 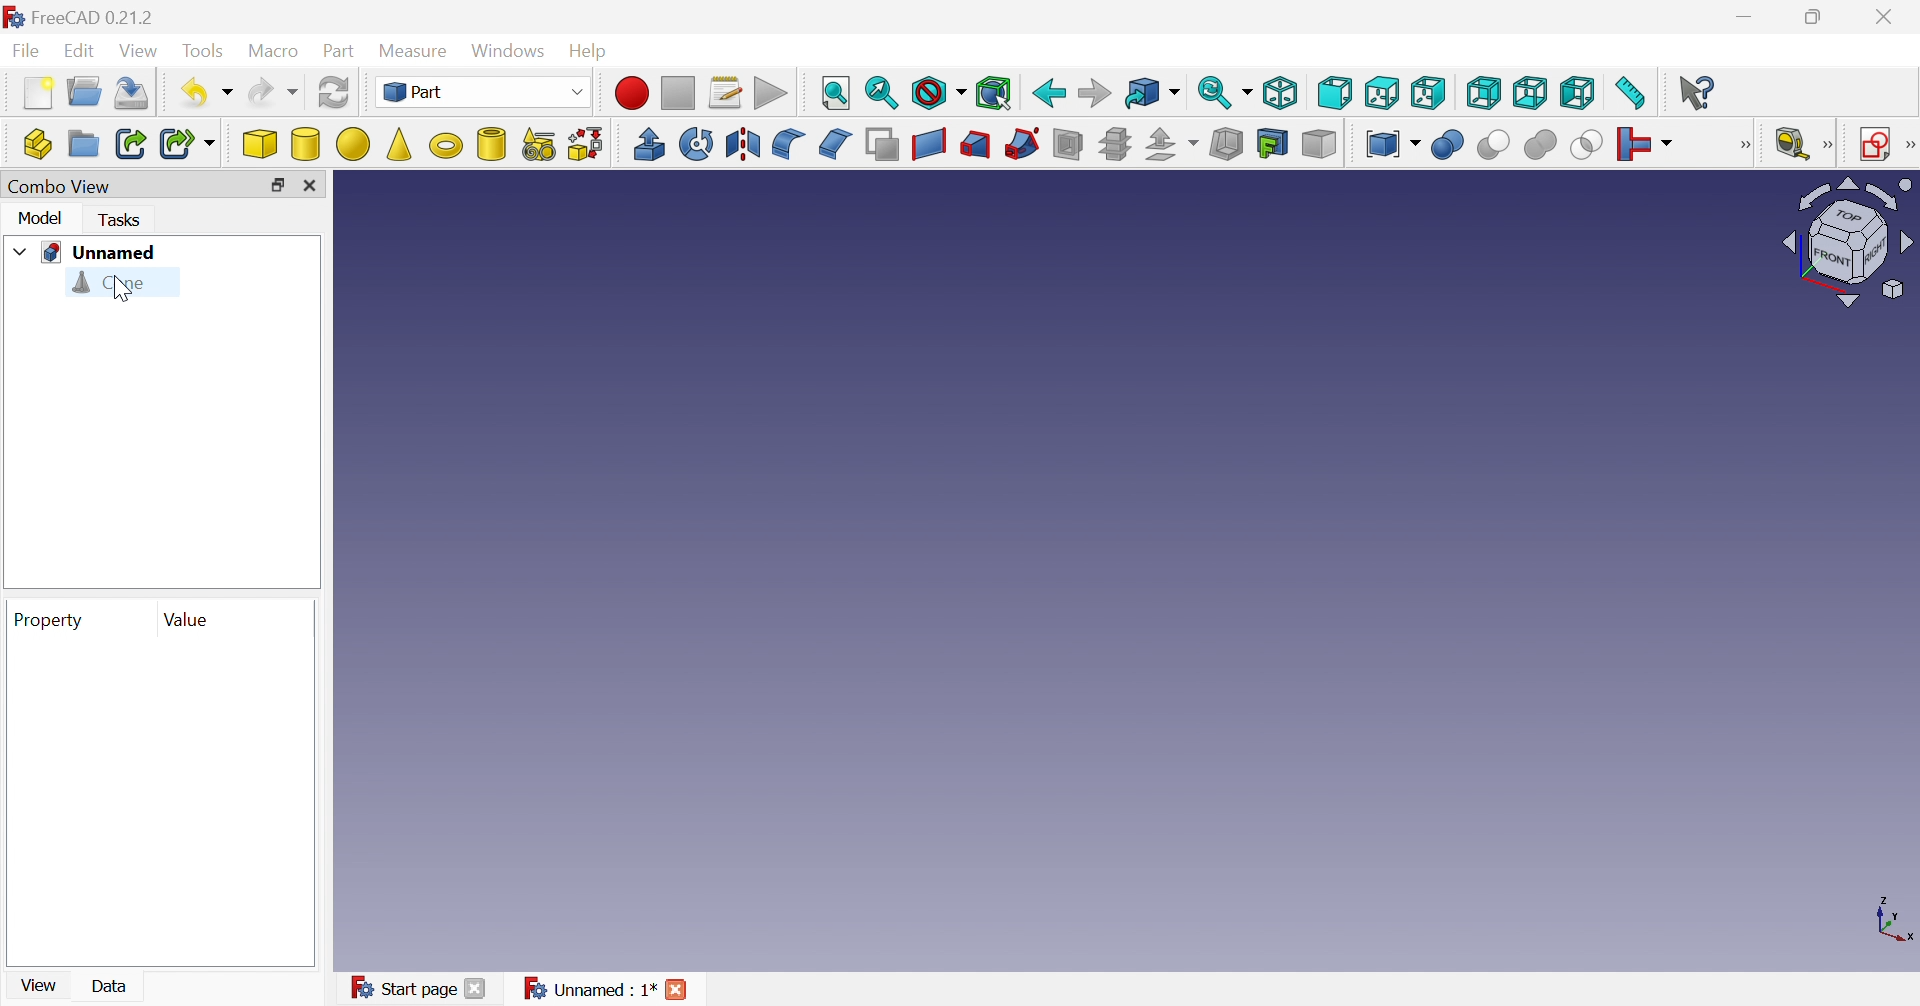 What do you see at coordinates (41, 217) in the screenshot?
I see `Model` at bounding box center [41, 217].